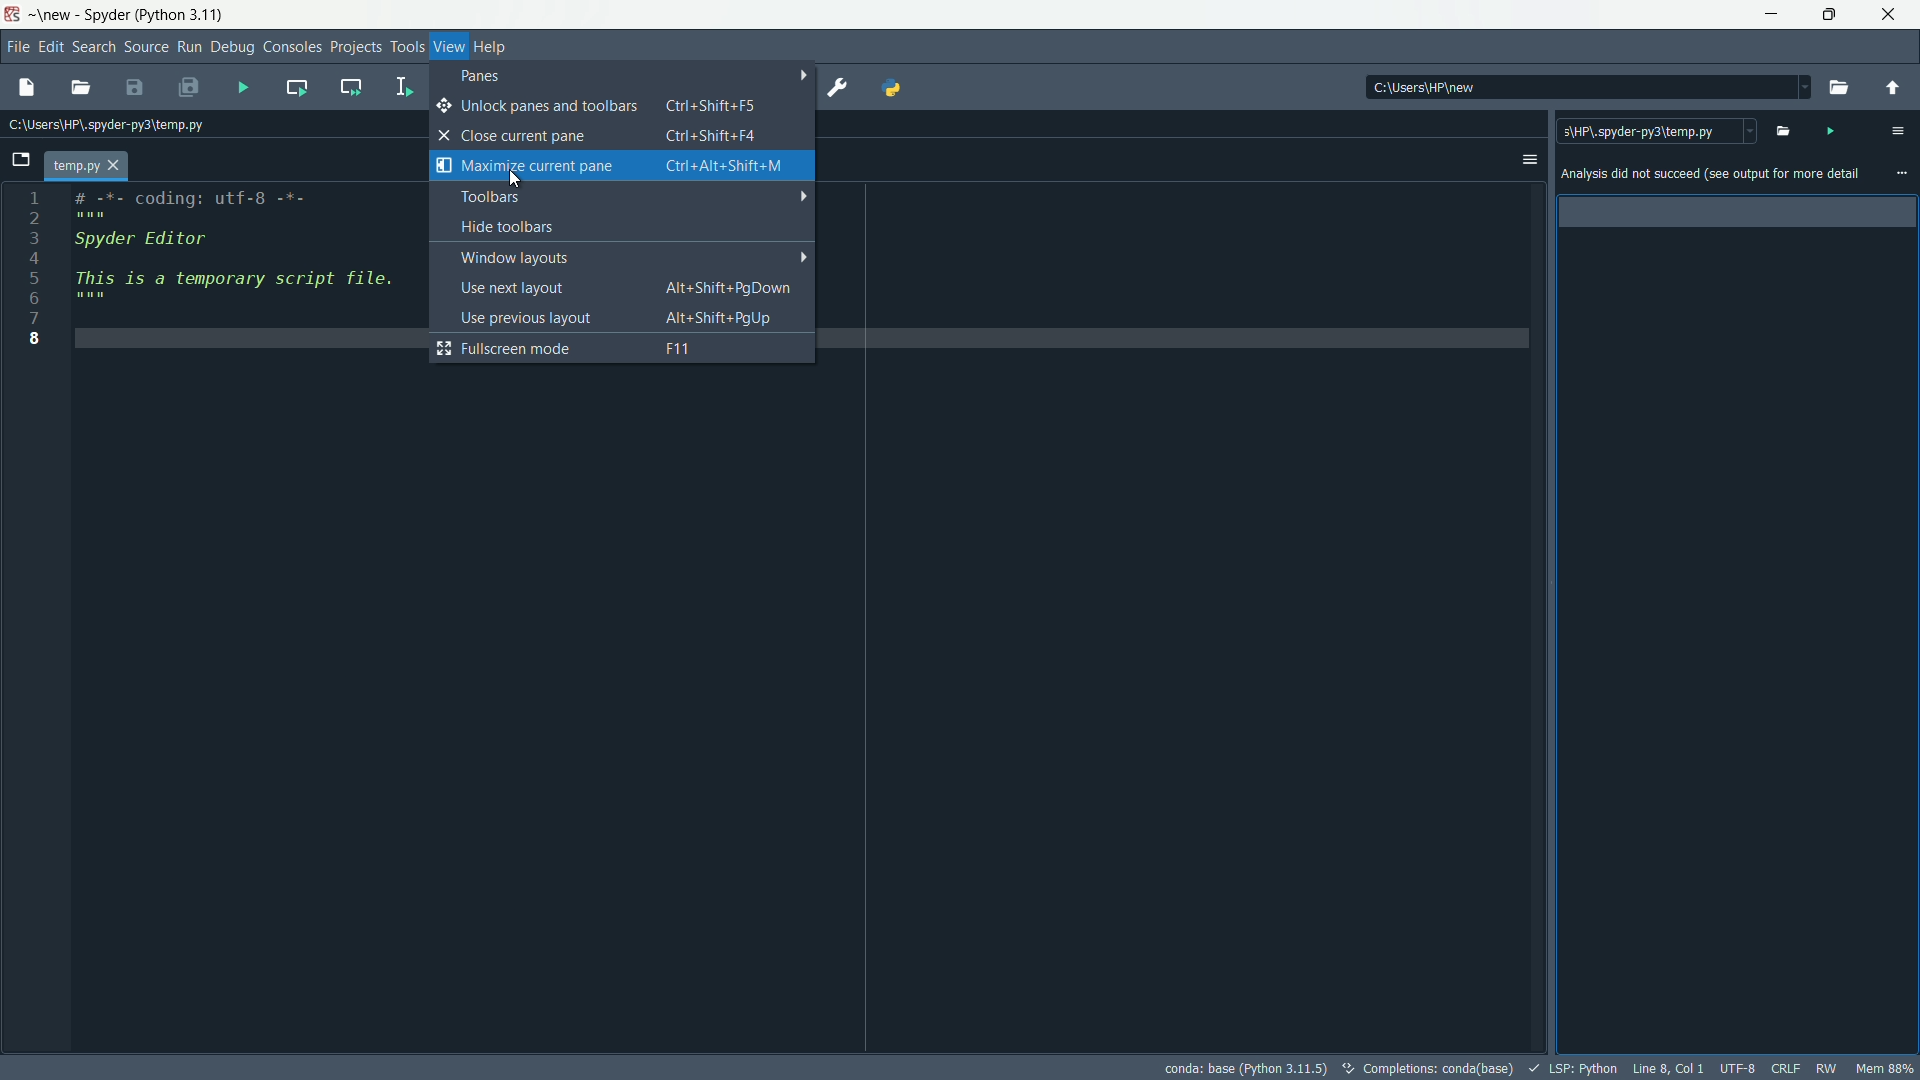  What do you see at coordinates (197, 205) in the screenshot?
I see `#-*- coding: utf-8 -*-" " "` at bounding box center [197, 205].